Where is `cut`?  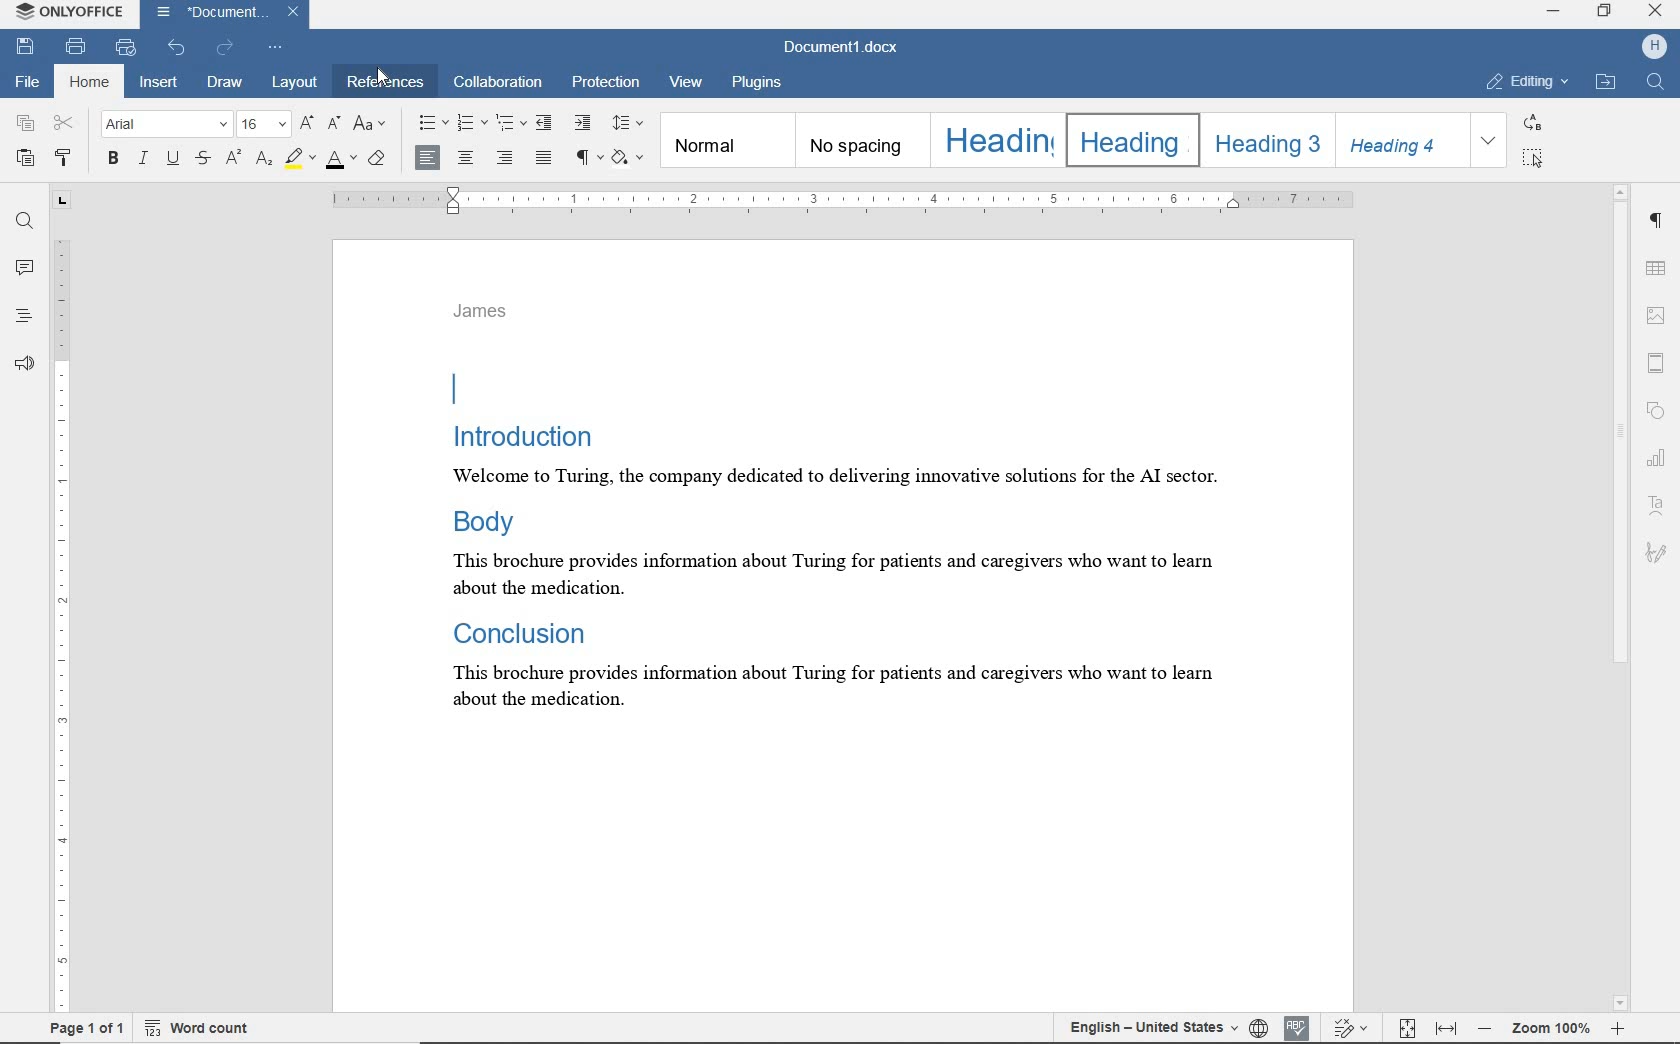 cut is located at coordinates (63, 125).